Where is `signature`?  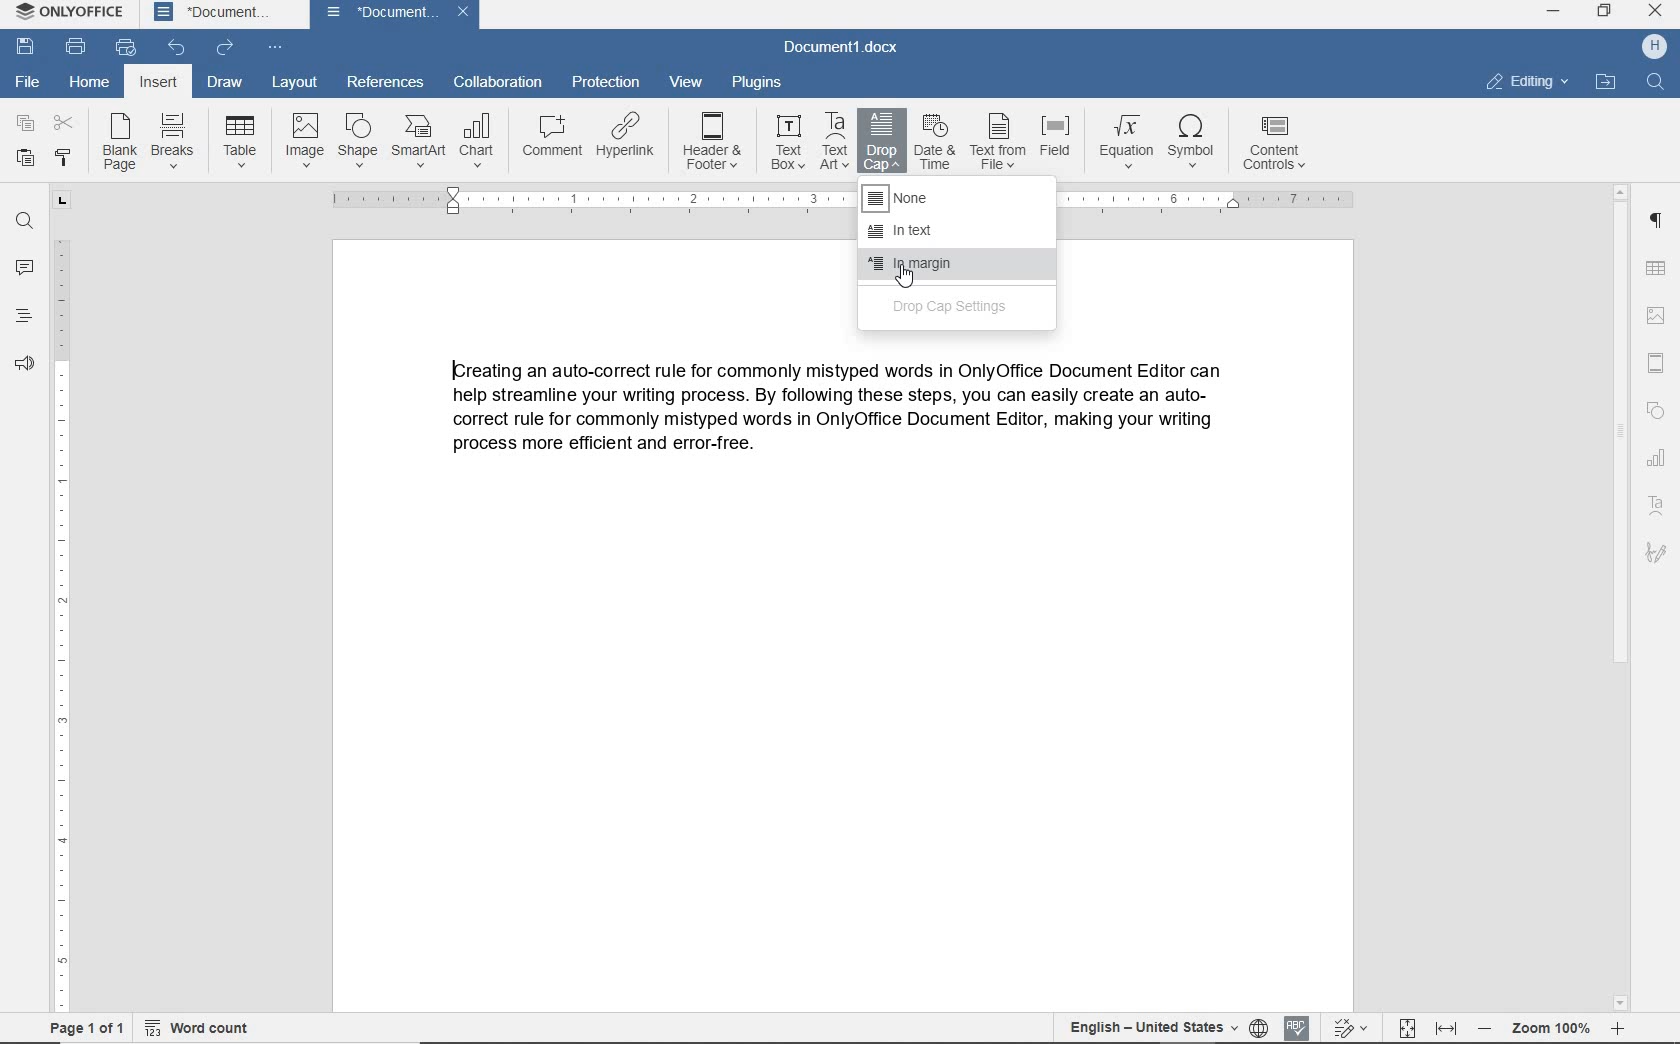 signature is located at coordinates (1658, 553).